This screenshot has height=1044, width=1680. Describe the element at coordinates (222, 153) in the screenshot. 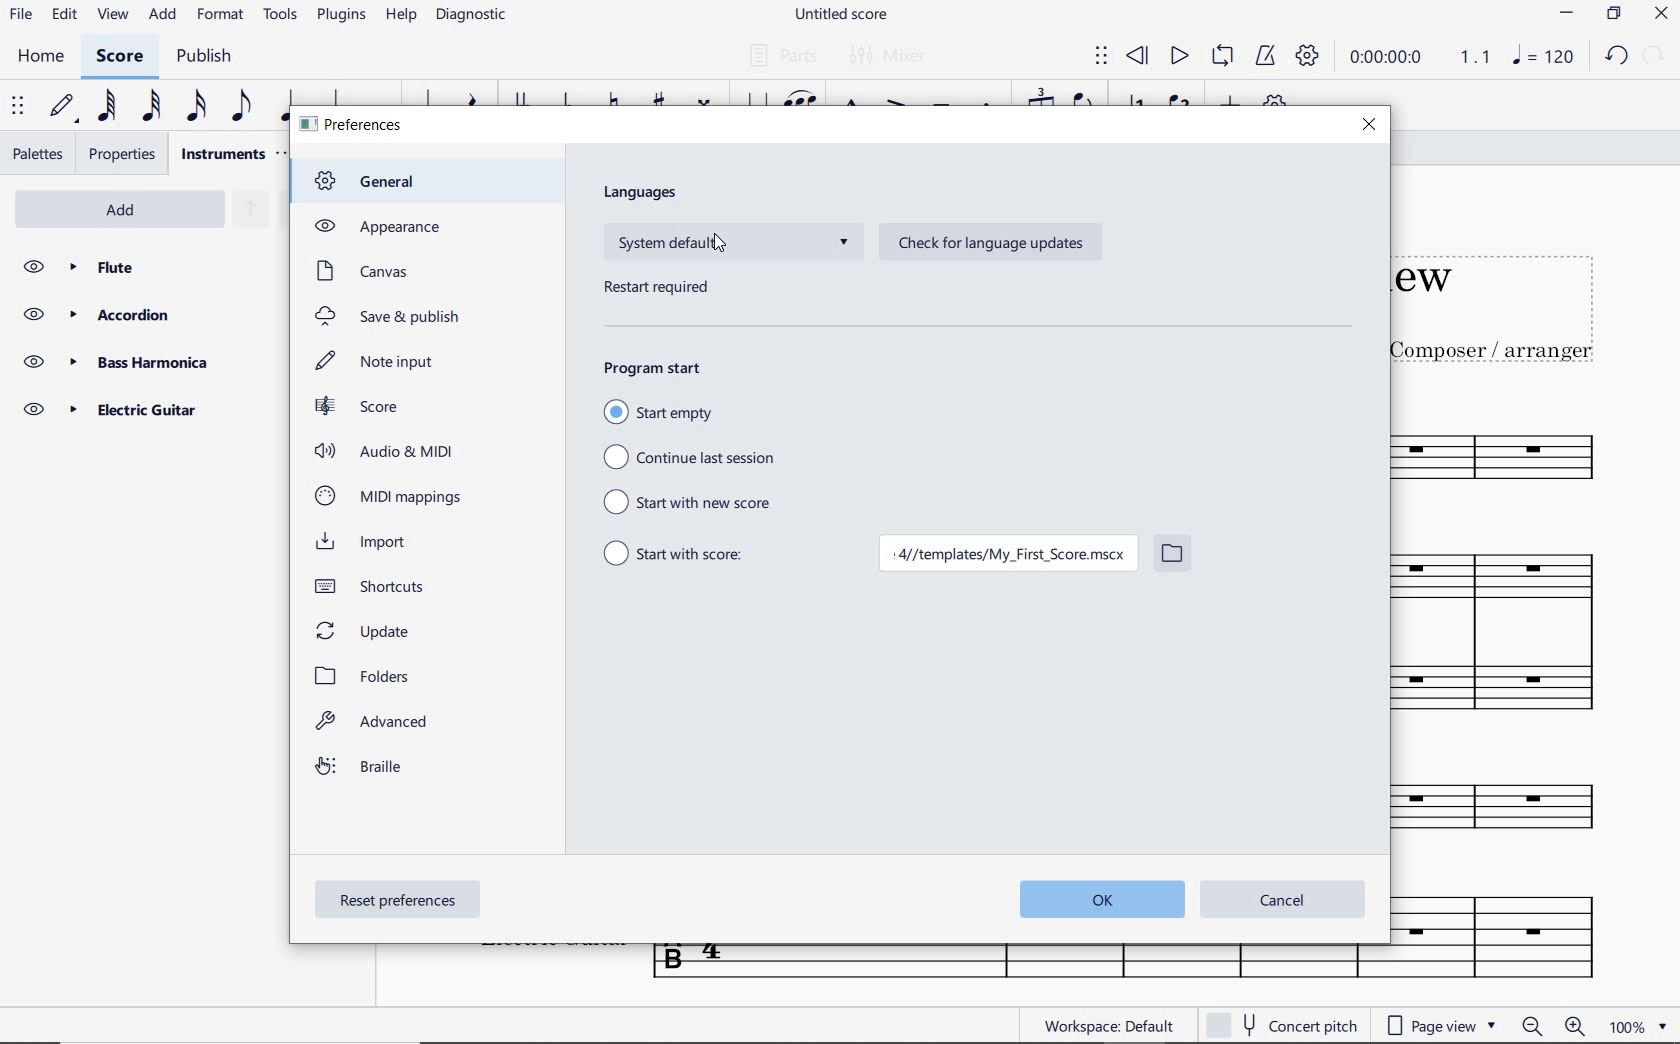

I see `instruments` at that location.